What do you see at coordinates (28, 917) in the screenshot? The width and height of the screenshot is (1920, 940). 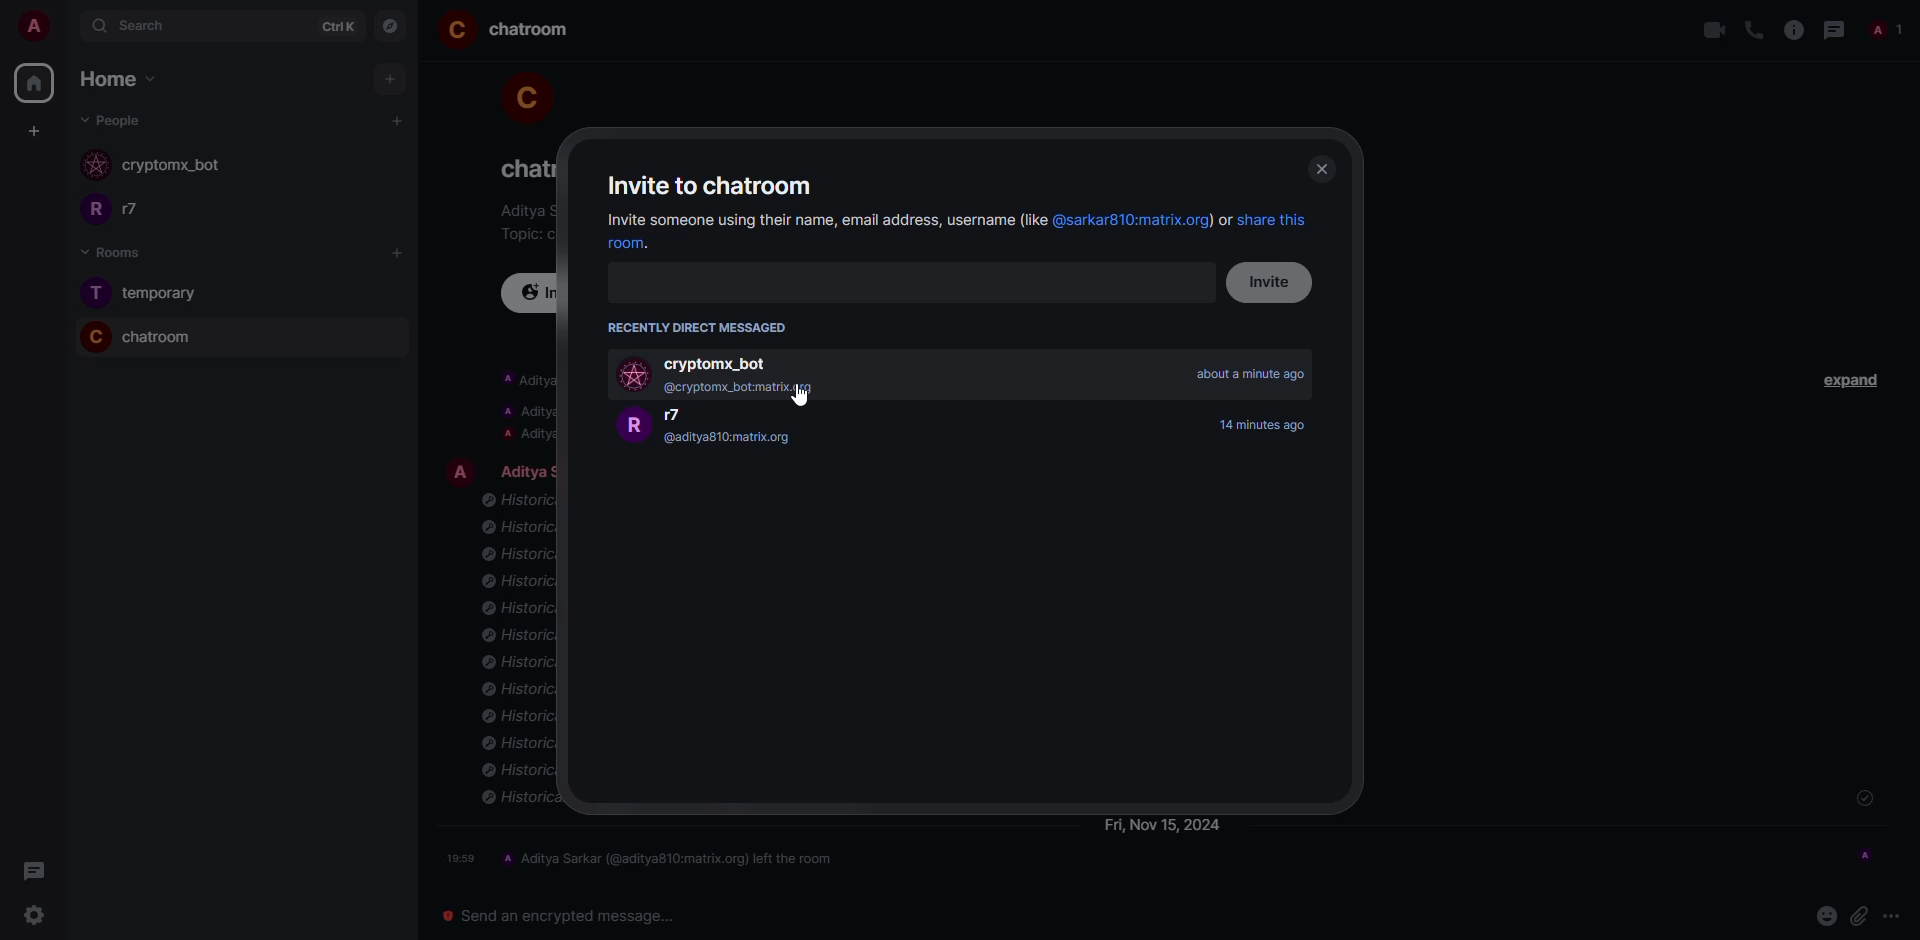 I see `settings` at bounding box center [28, 917].